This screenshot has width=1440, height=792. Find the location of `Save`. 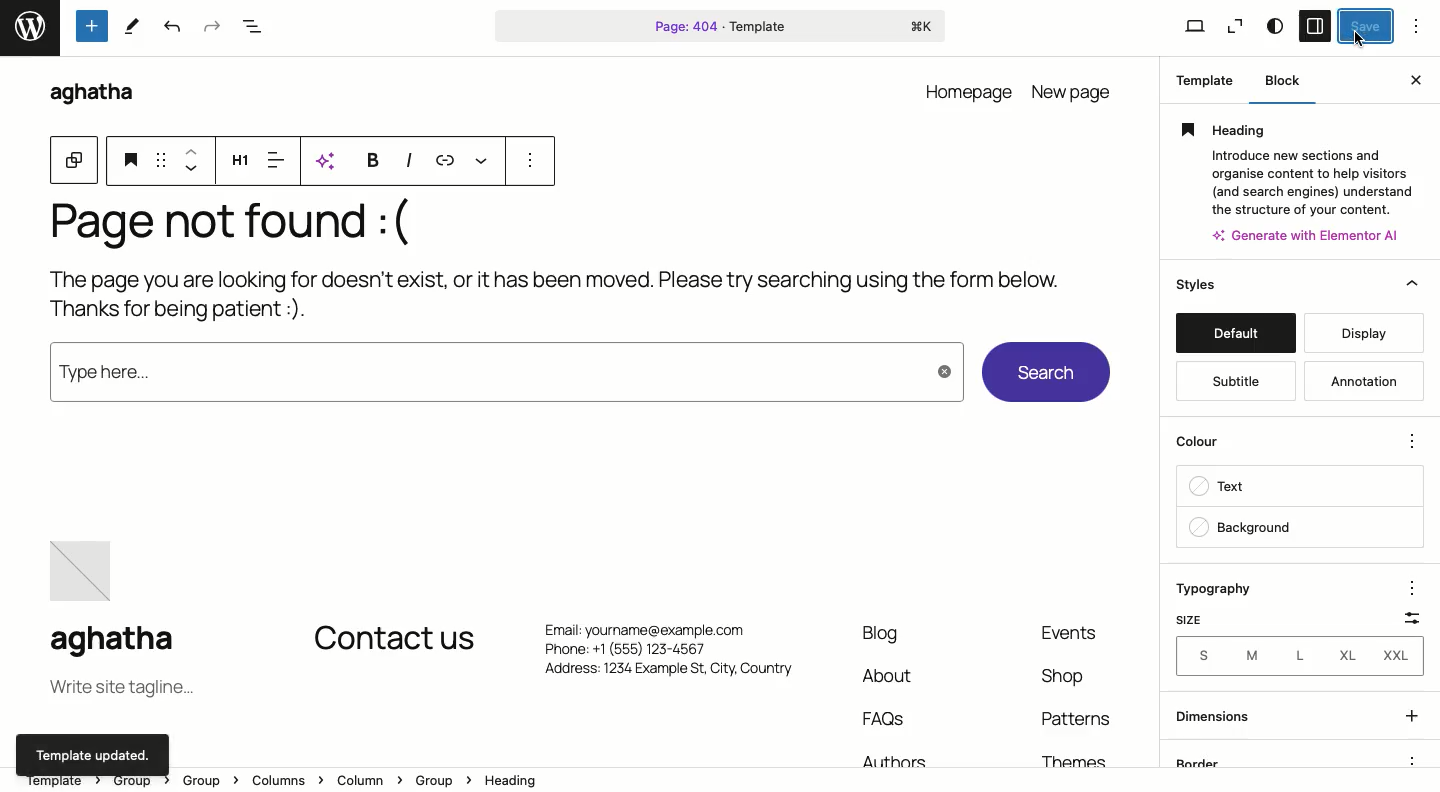

Save is located at coordinates (1366, 26).